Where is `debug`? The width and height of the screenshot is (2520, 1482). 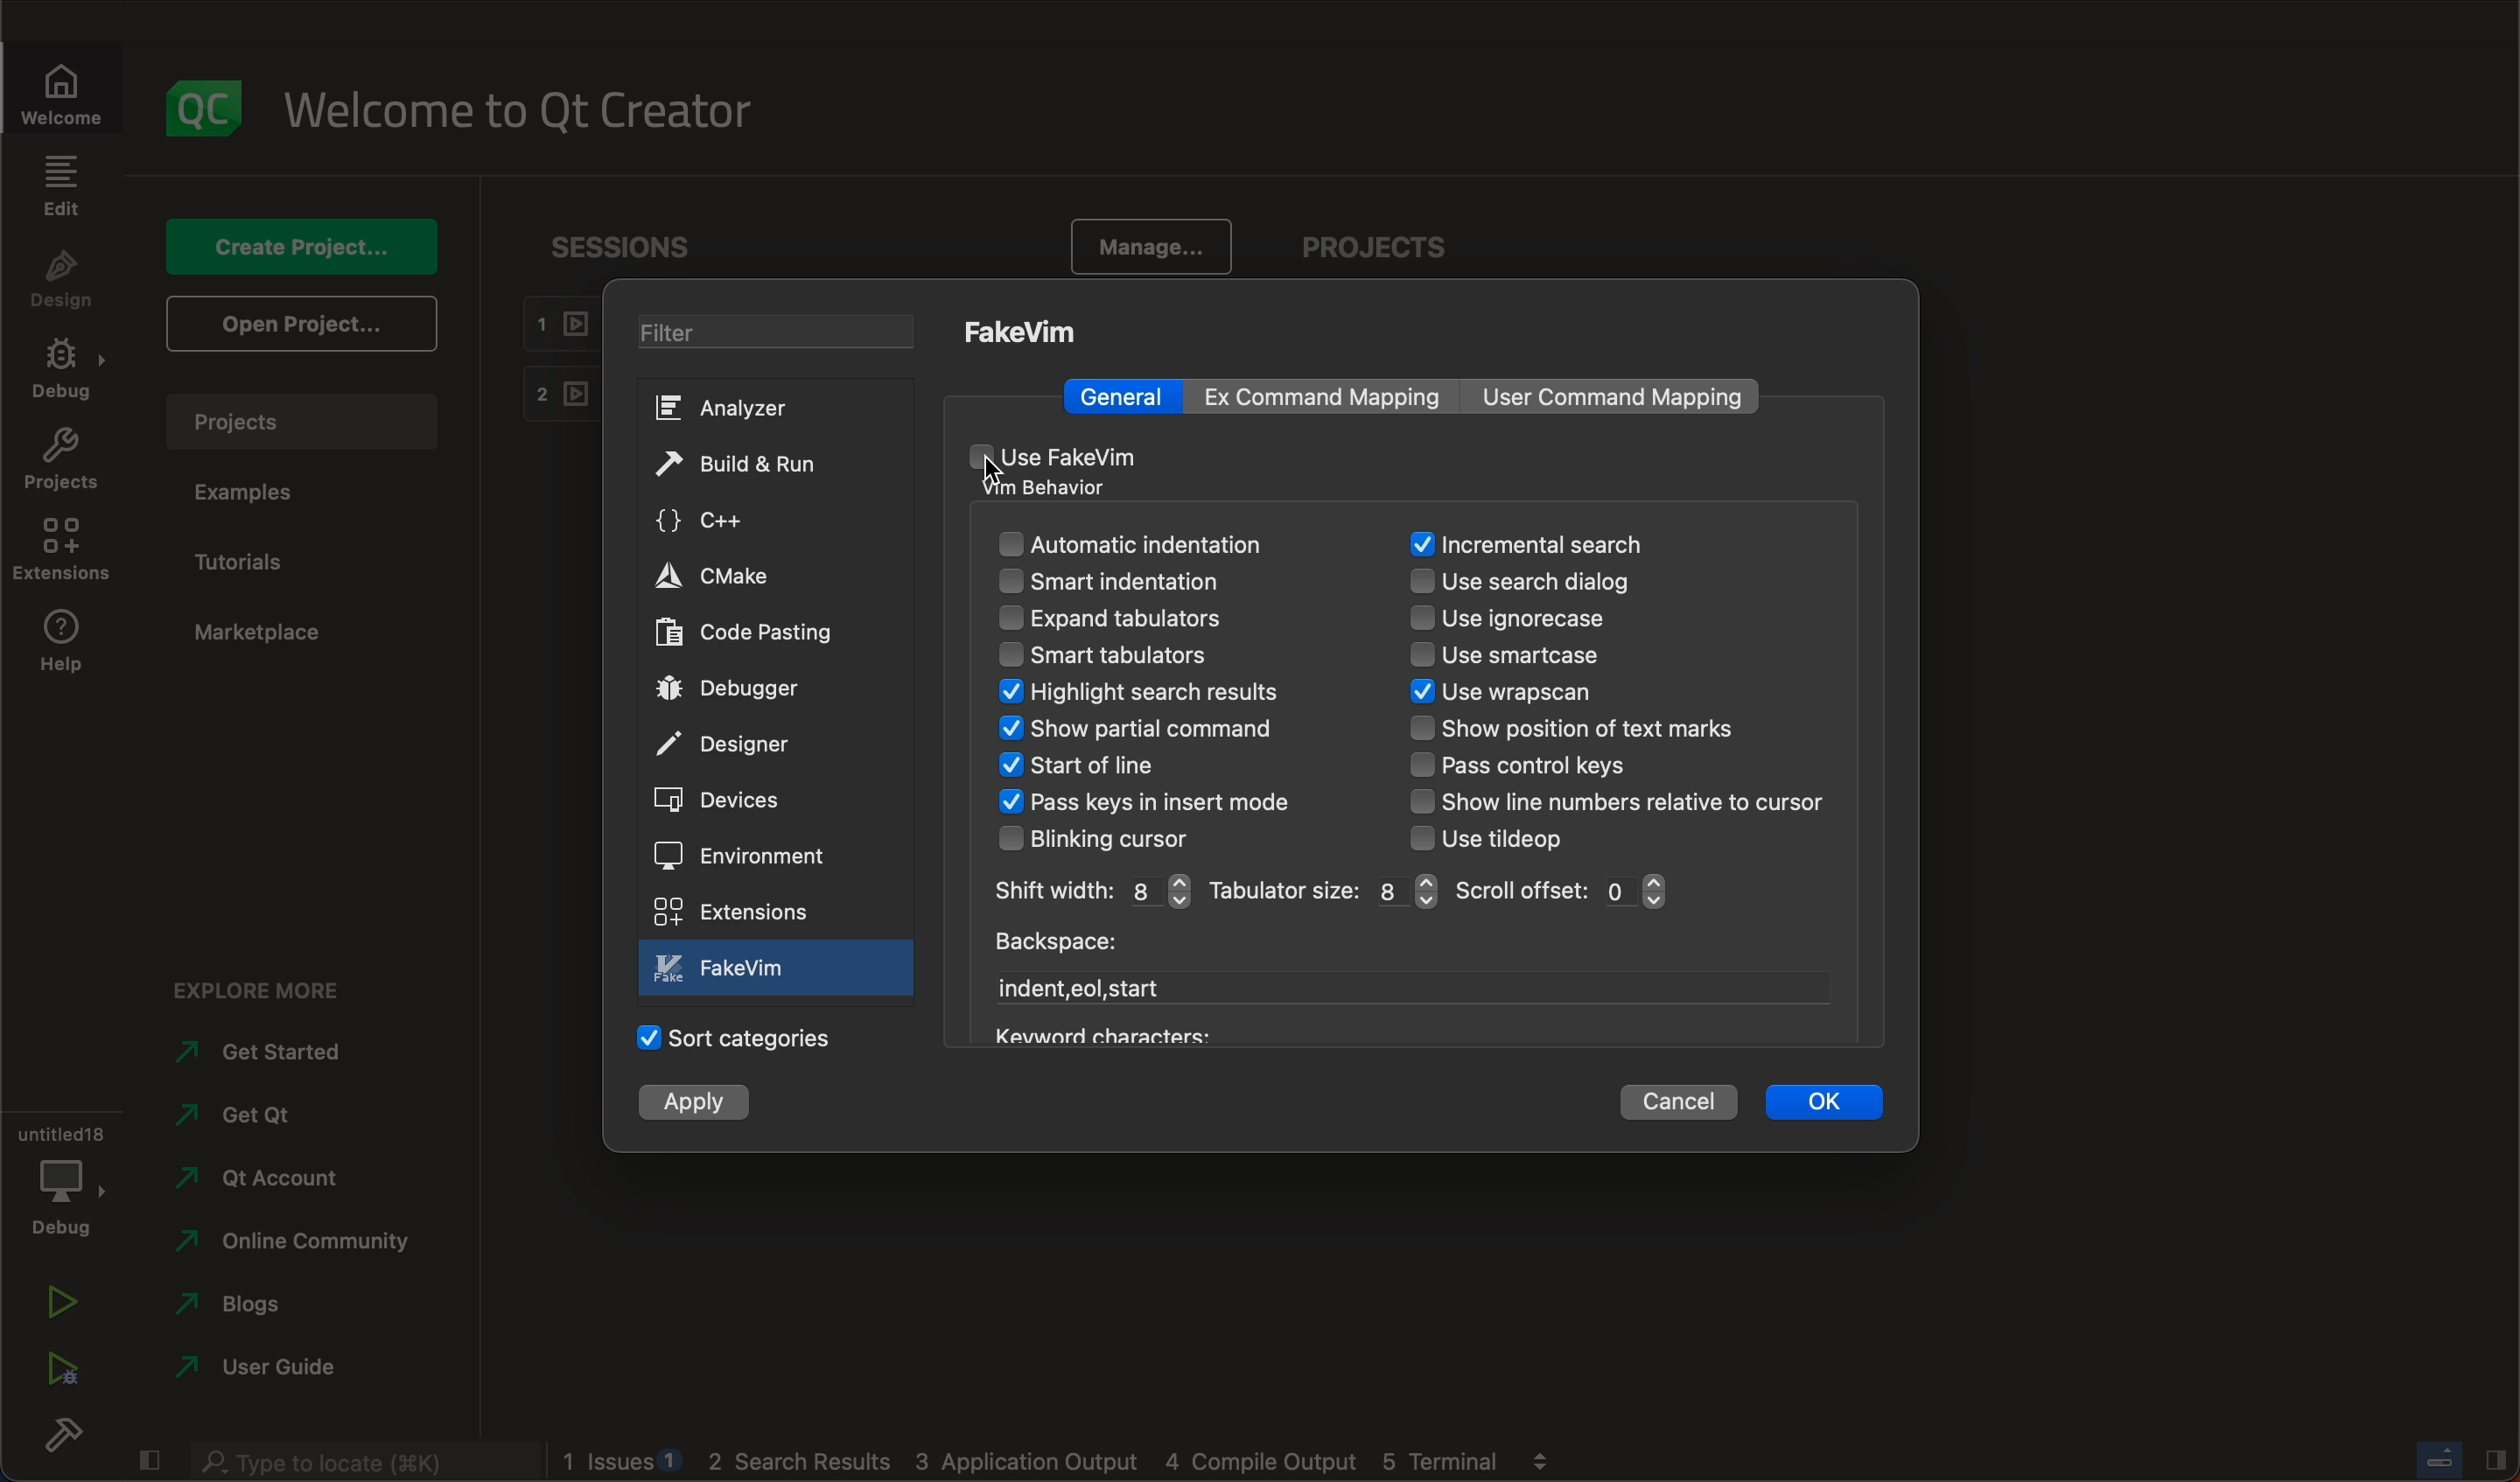 debug is located at coordinates (64, 1176).